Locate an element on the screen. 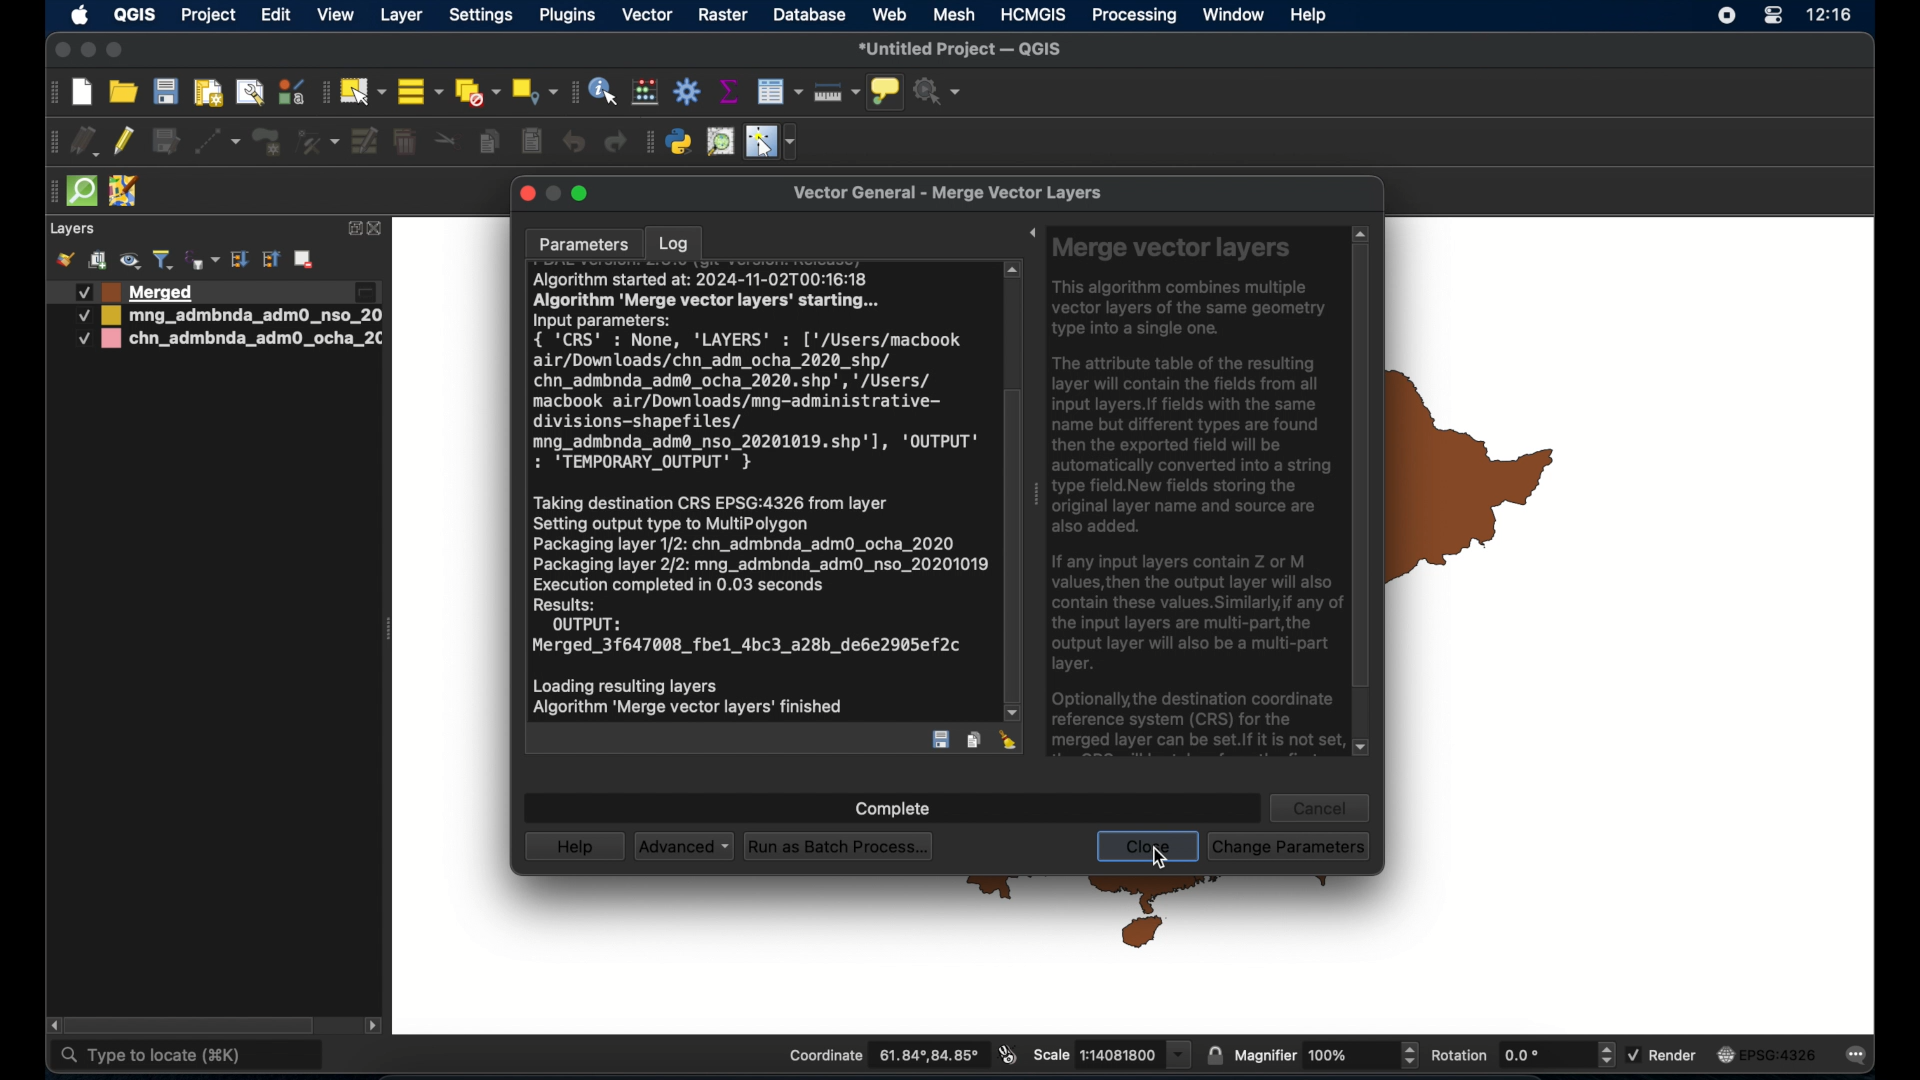  Merge vector layers

This algorithm combines multiple
vector layers of the same geometry
type into a single one.

The attribute table of the resulting
layer will contain the fields from all
input layers. If fields with the same
name but different types are found
then the exported field will be
automatically converted into a string
type field.New fields storing the
original layer name and source are
also added.

If any input layers contain Z or M
values, then the output layer will also
contain these values. Similarly,if any of
the input layers are multi-part,the
output layer will also be a multi-part
layer.

Optionally, the destination coordinate
reference system (CRS) for the
merged layer can be set.If it is not set is located at coordinates (1197, 493).